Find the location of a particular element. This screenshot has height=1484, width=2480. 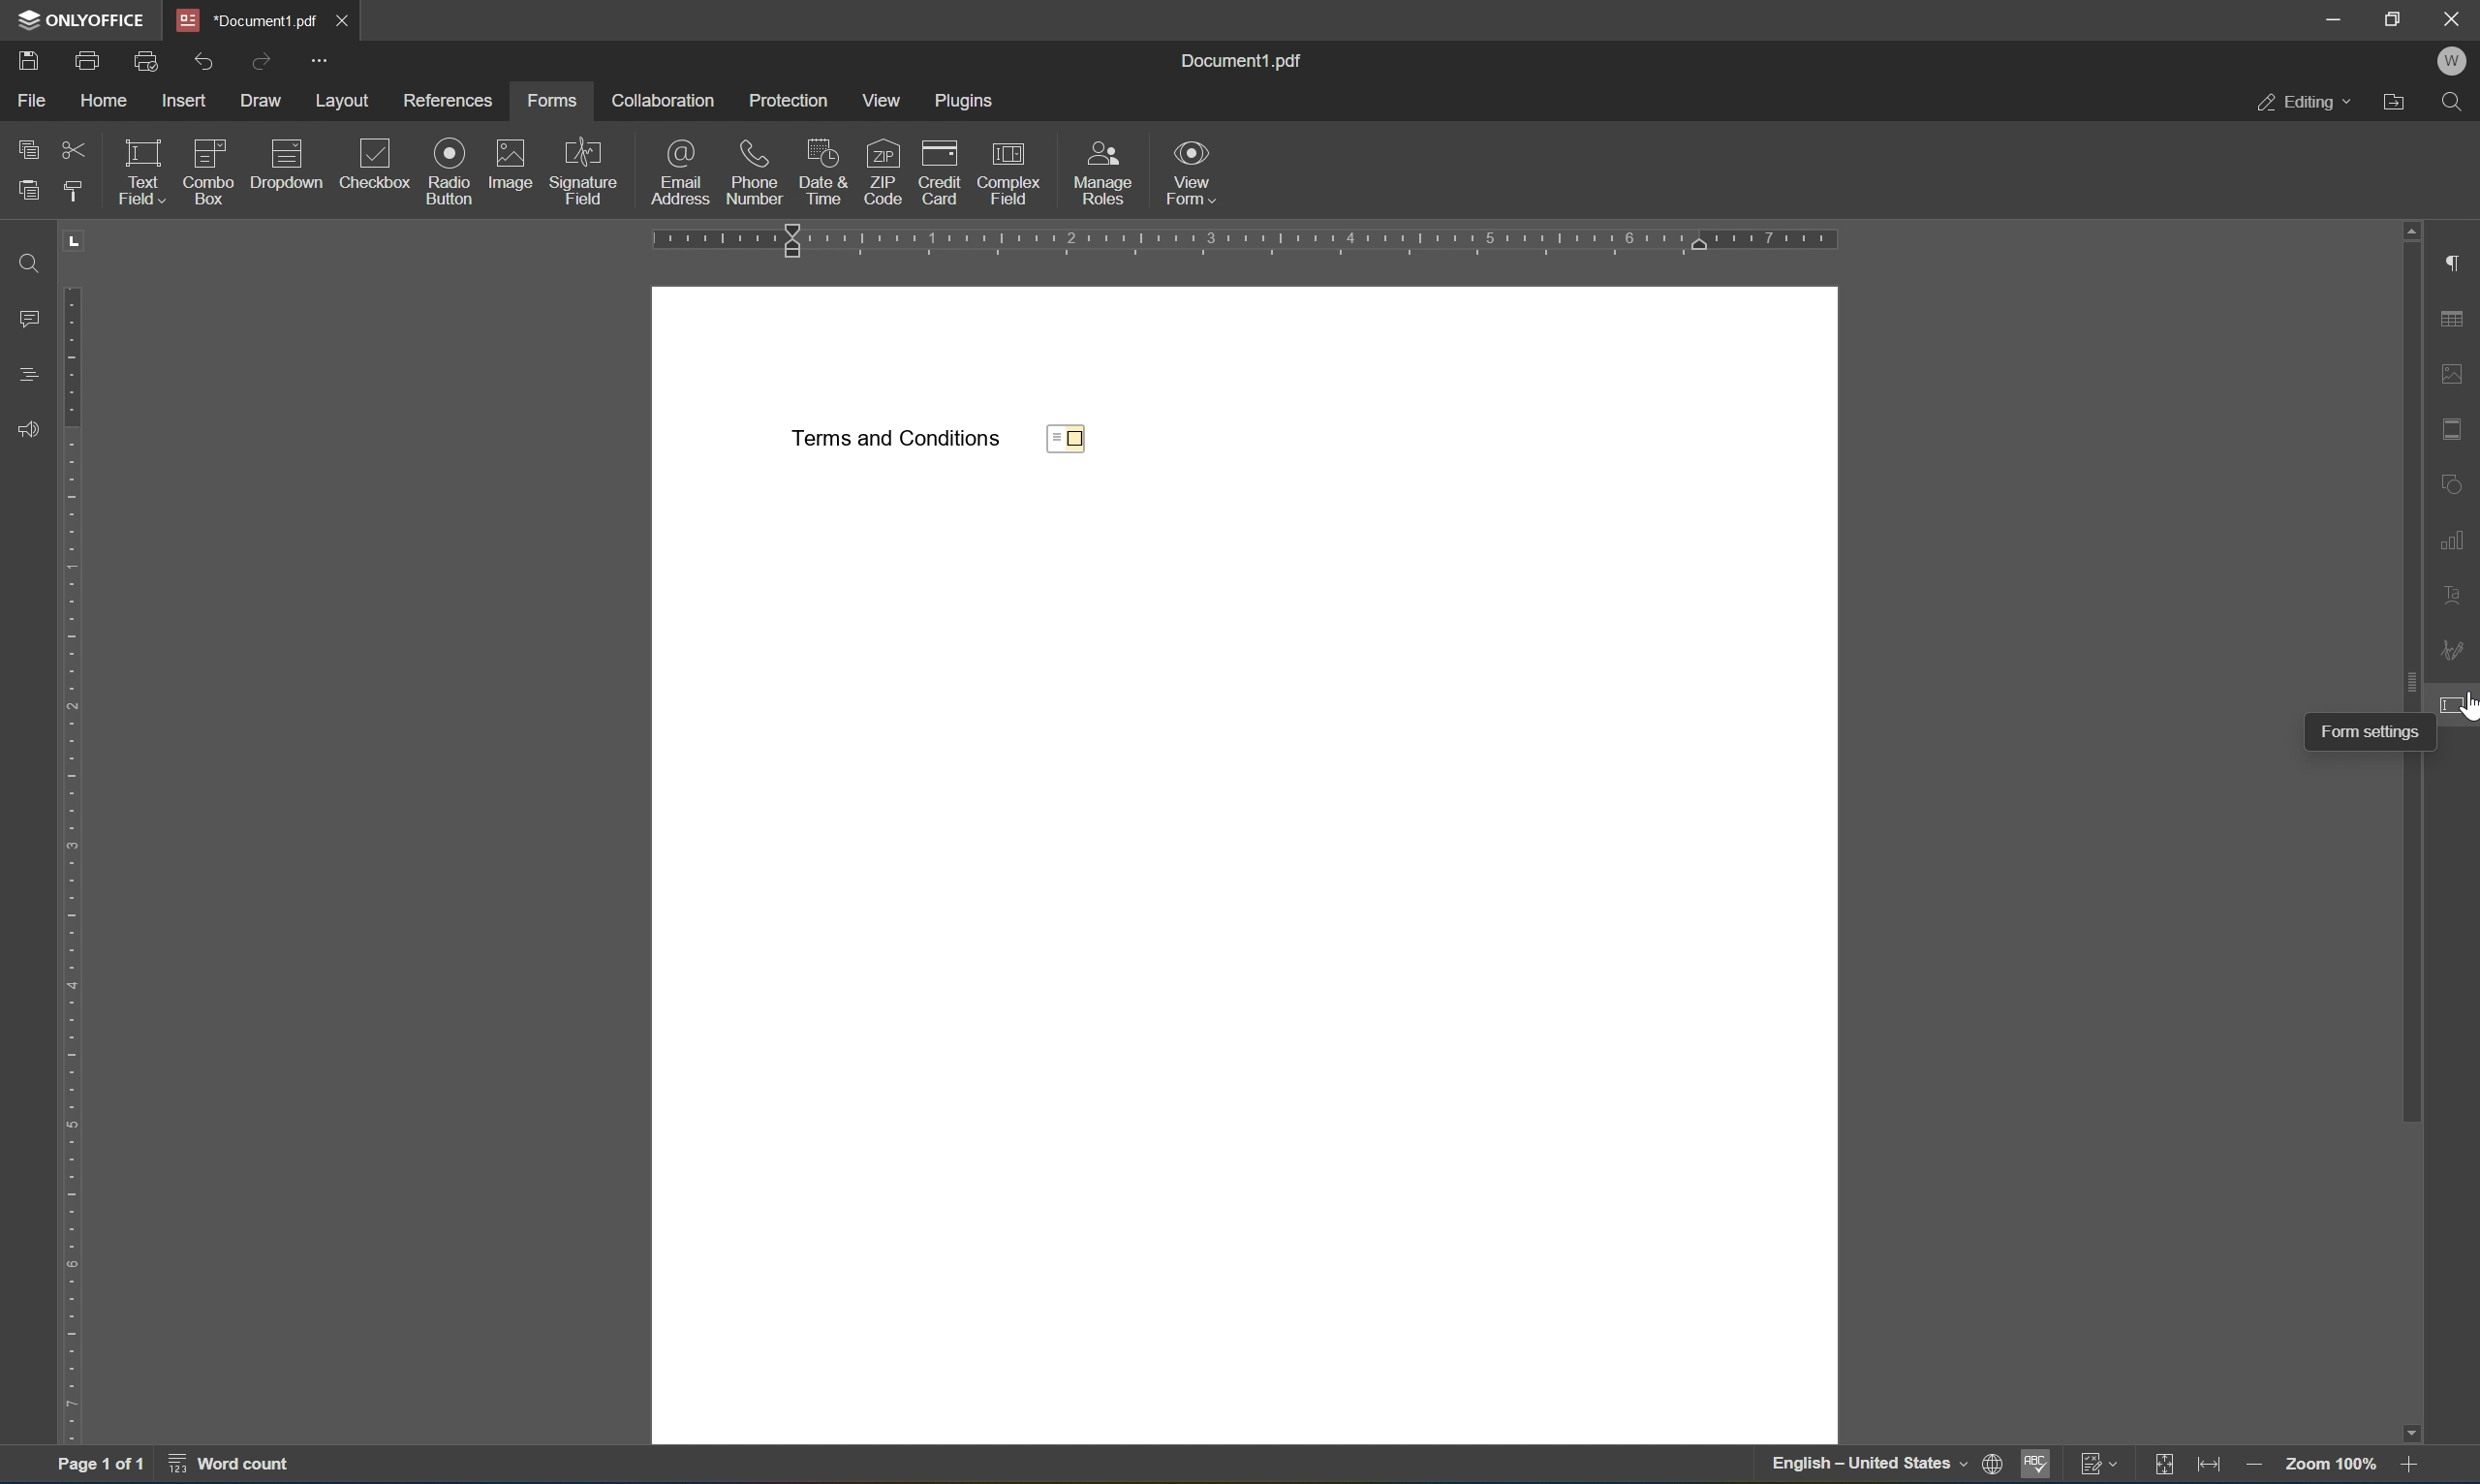

 is located at coordinates (1109, 171).